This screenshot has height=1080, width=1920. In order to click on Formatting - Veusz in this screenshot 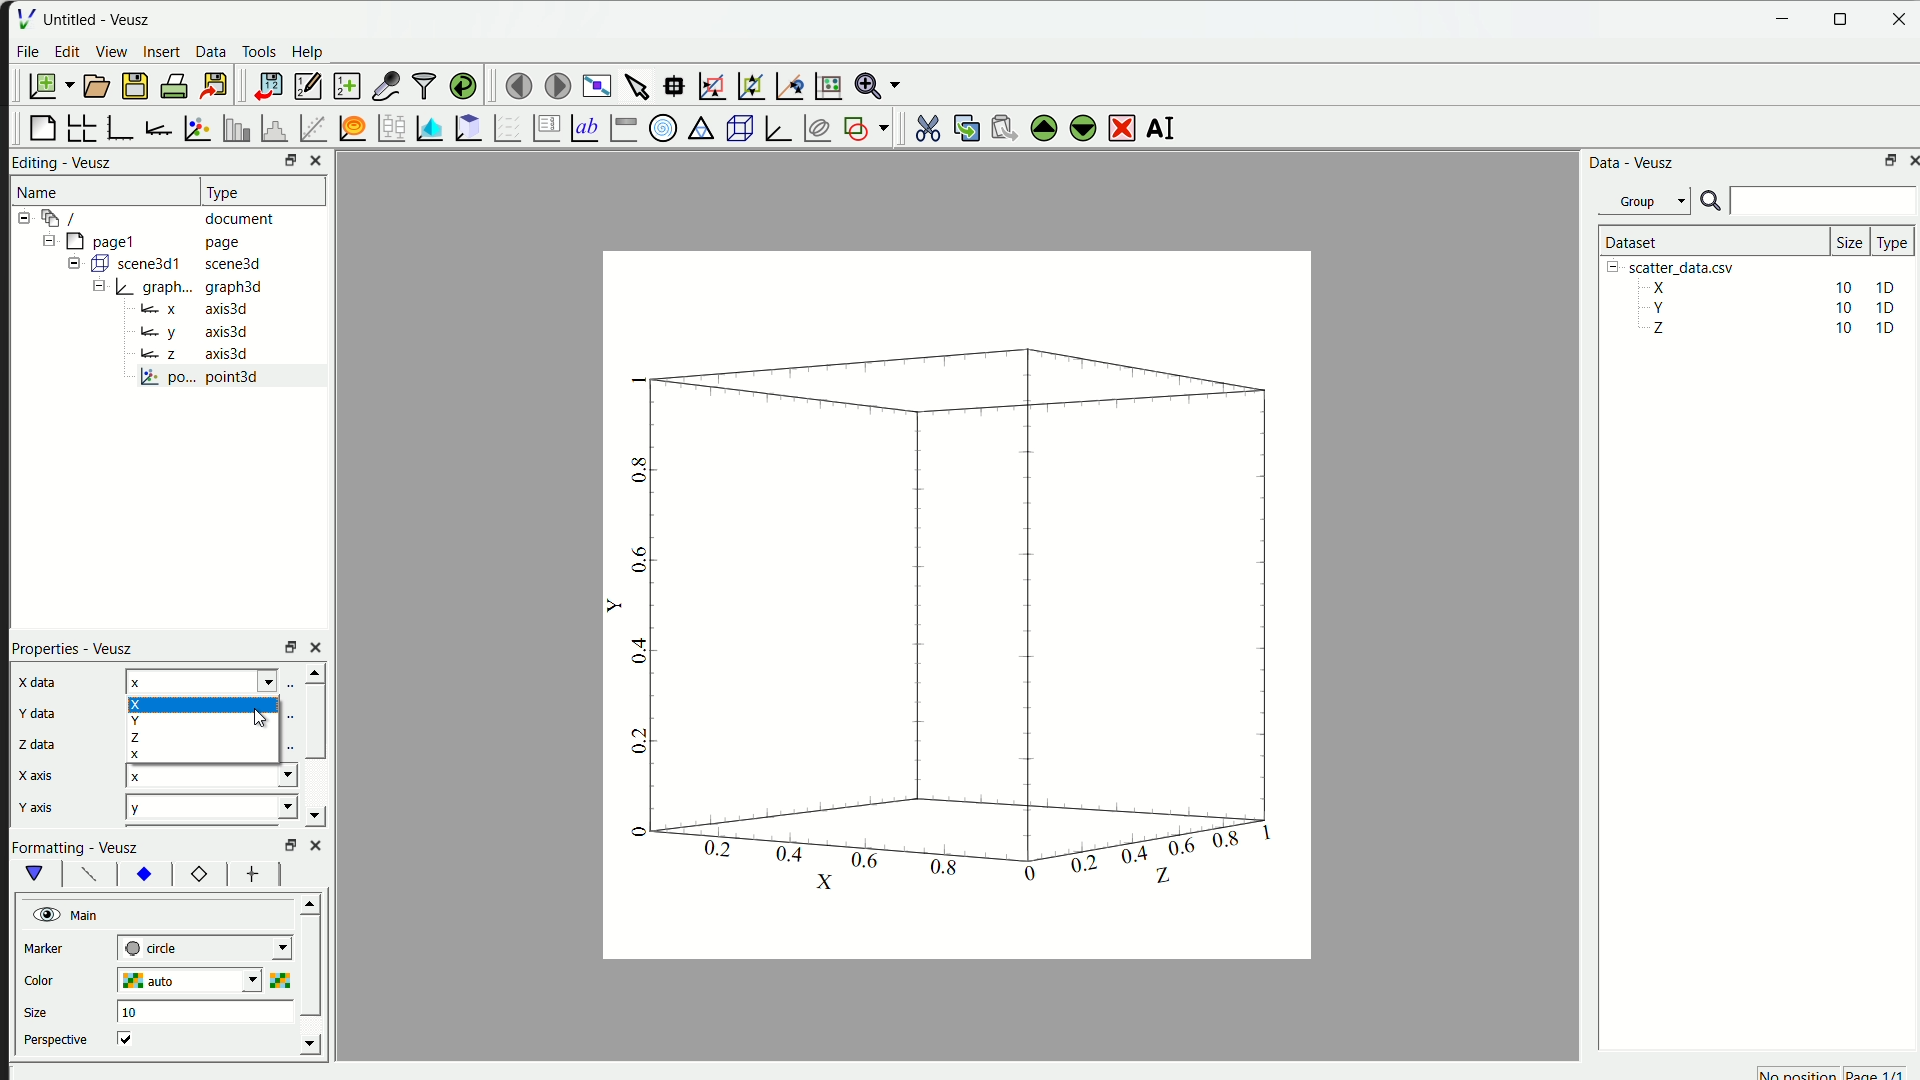, I will do `click(85, 847)`.